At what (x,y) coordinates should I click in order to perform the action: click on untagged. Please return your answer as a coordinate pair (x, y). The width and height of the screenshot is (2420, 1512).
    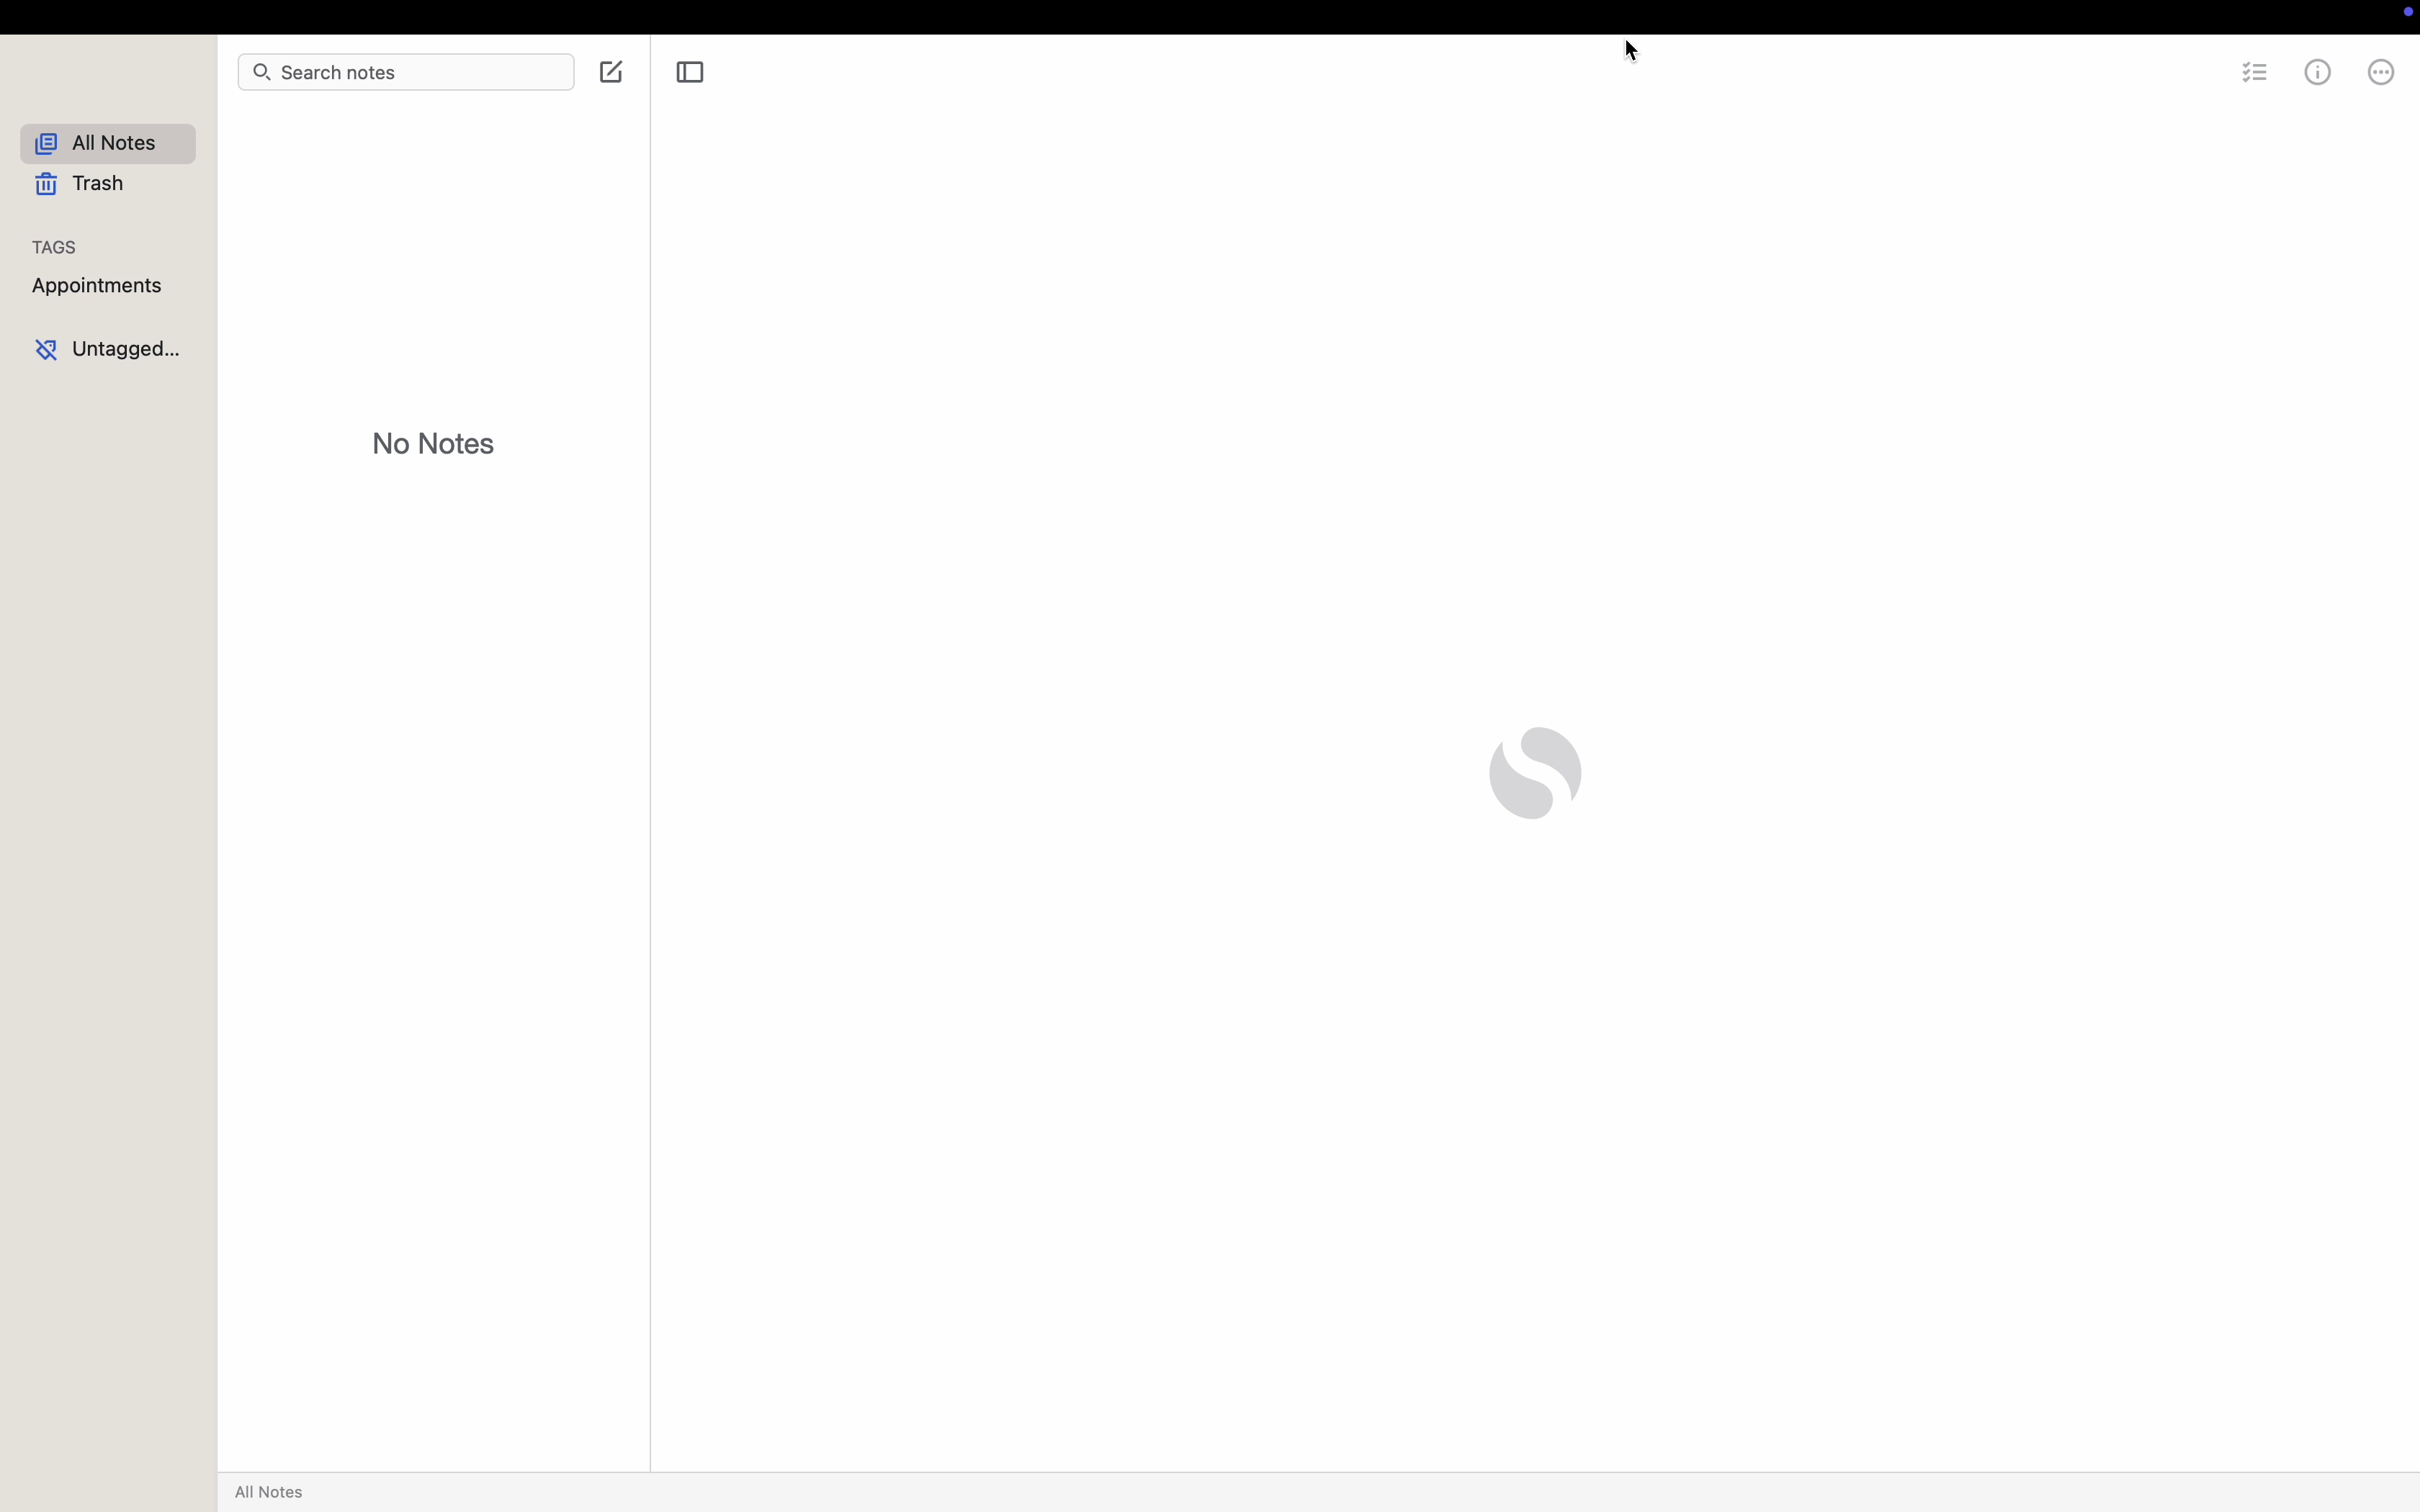
    Looking at the image, I should click on (112, 346).